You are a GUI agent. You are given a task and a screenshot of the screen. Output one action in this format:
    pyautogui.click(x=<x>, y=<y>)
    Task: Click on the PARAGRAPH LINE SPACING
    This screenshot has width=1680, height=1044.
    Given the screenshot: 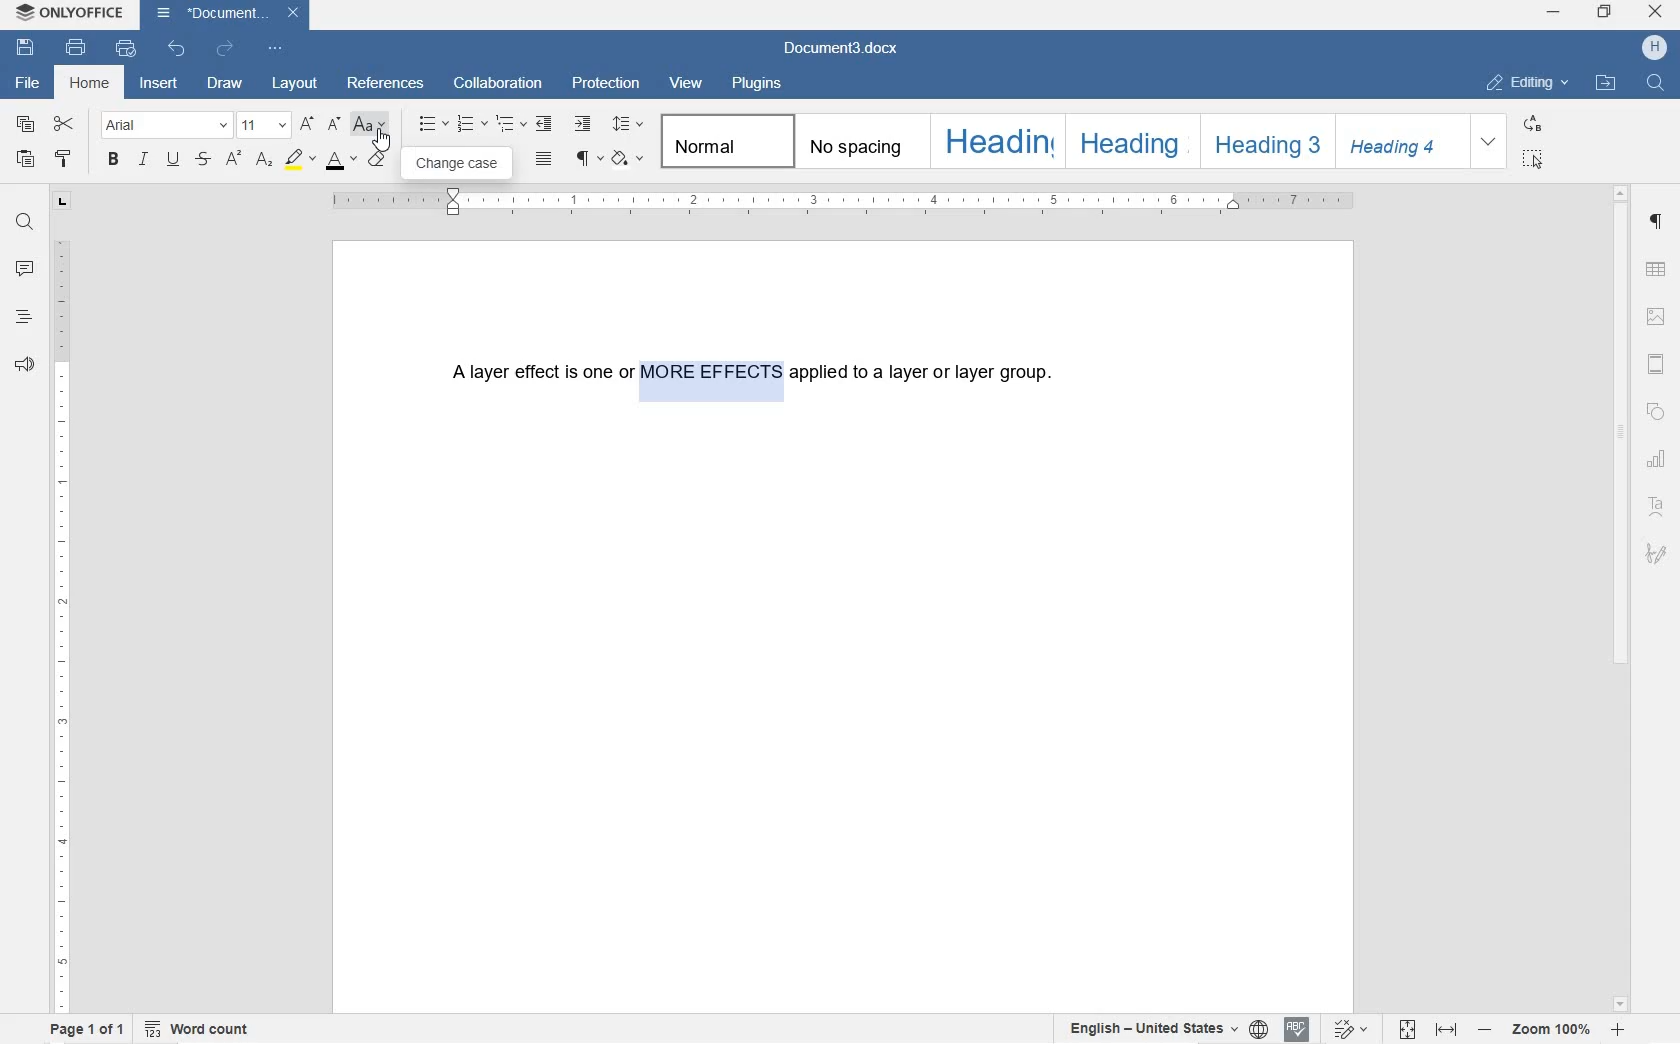 What is the action you would take?
    pyautogui.click(x=631, y=125)
    